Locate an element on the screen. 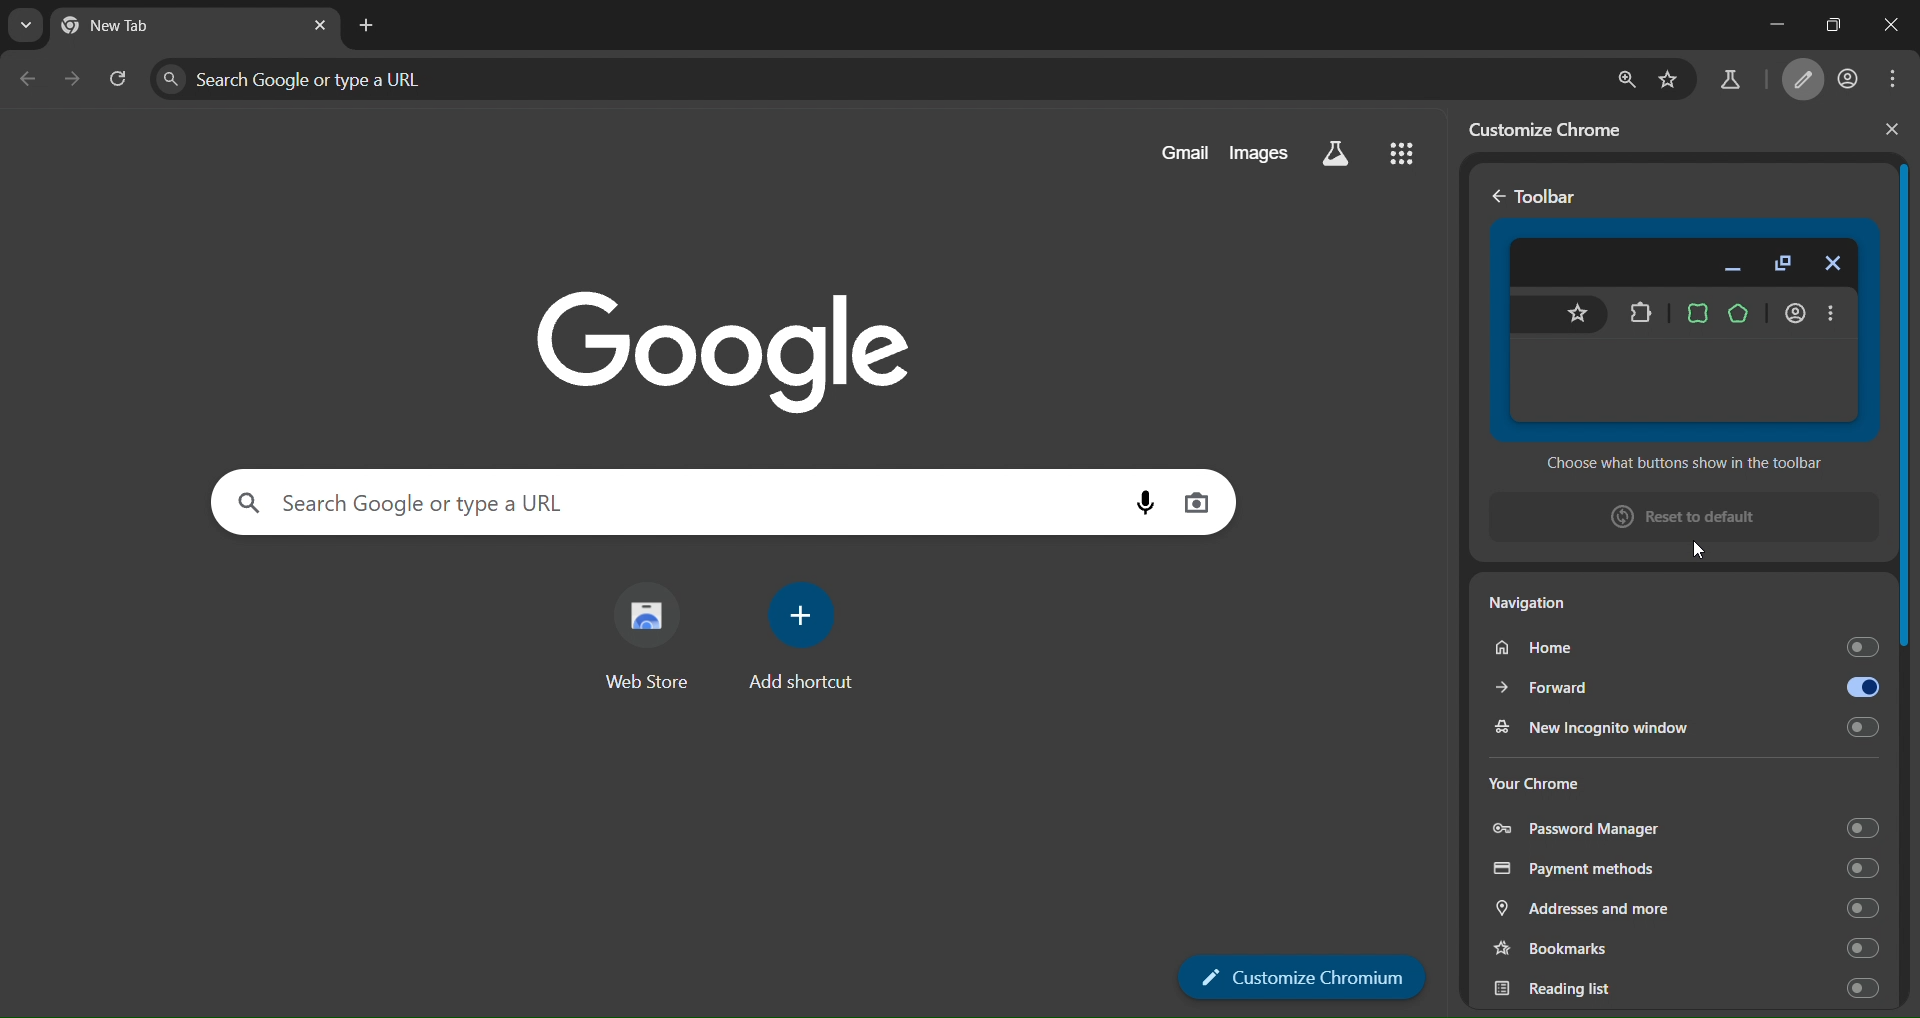 The height and width of the screenshot is (1018, 1920). customize chrome is located at coordinates (1558, 127).